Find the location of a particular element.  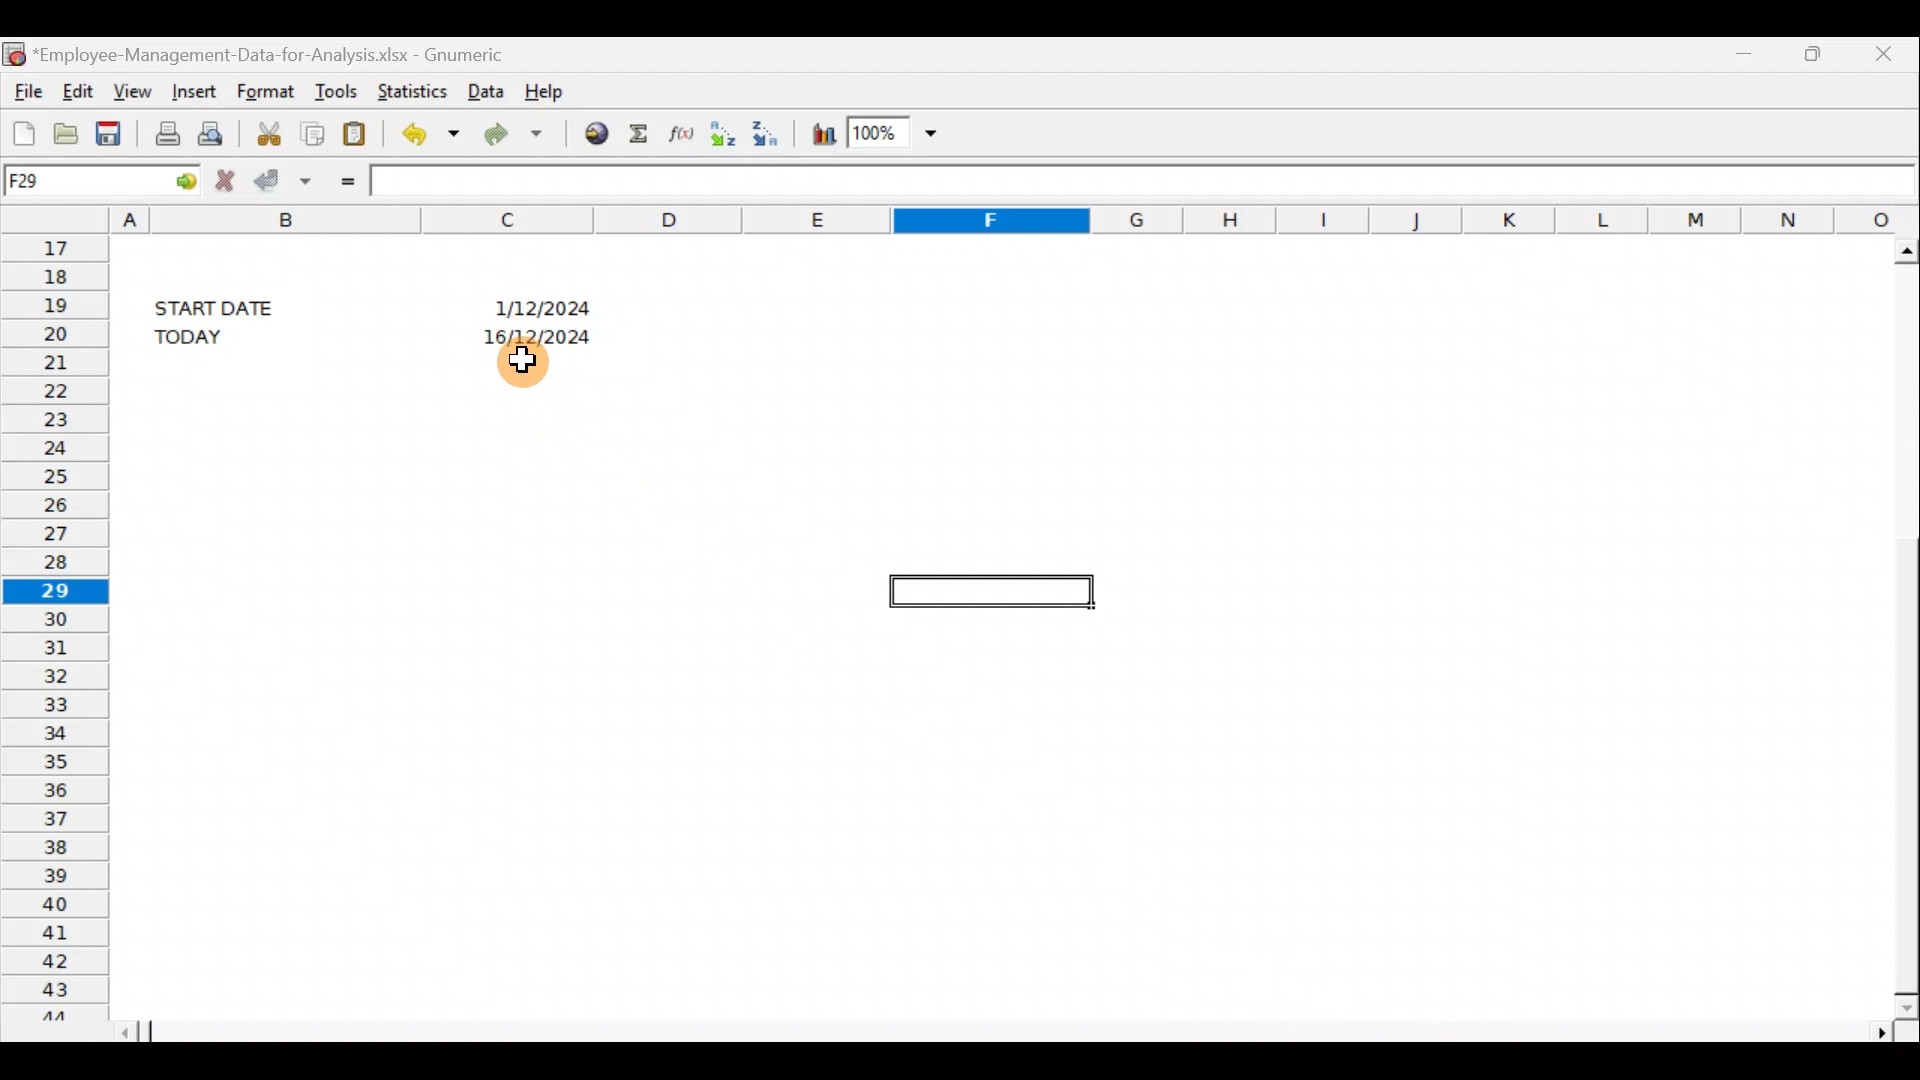

Scroll bar is located at coordinates (1898, 623).